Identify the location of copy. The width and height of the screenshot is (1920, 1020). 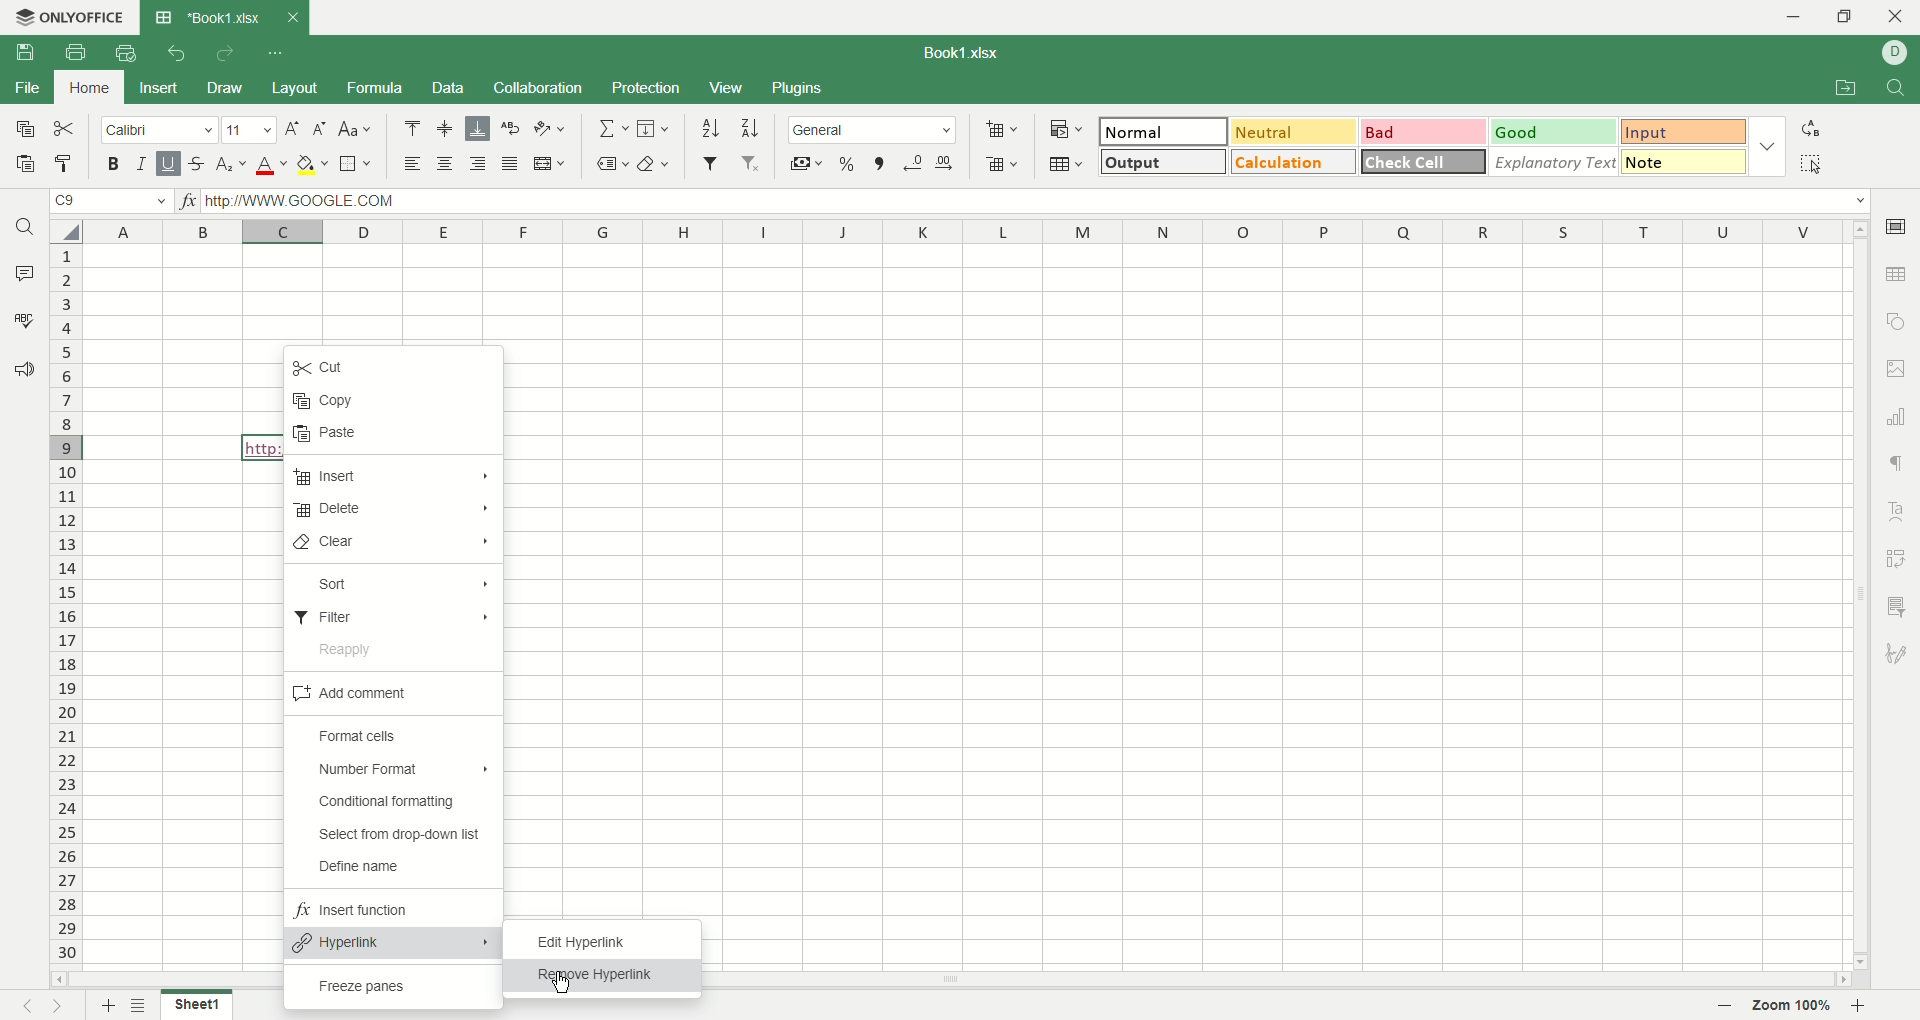
(24, 130).